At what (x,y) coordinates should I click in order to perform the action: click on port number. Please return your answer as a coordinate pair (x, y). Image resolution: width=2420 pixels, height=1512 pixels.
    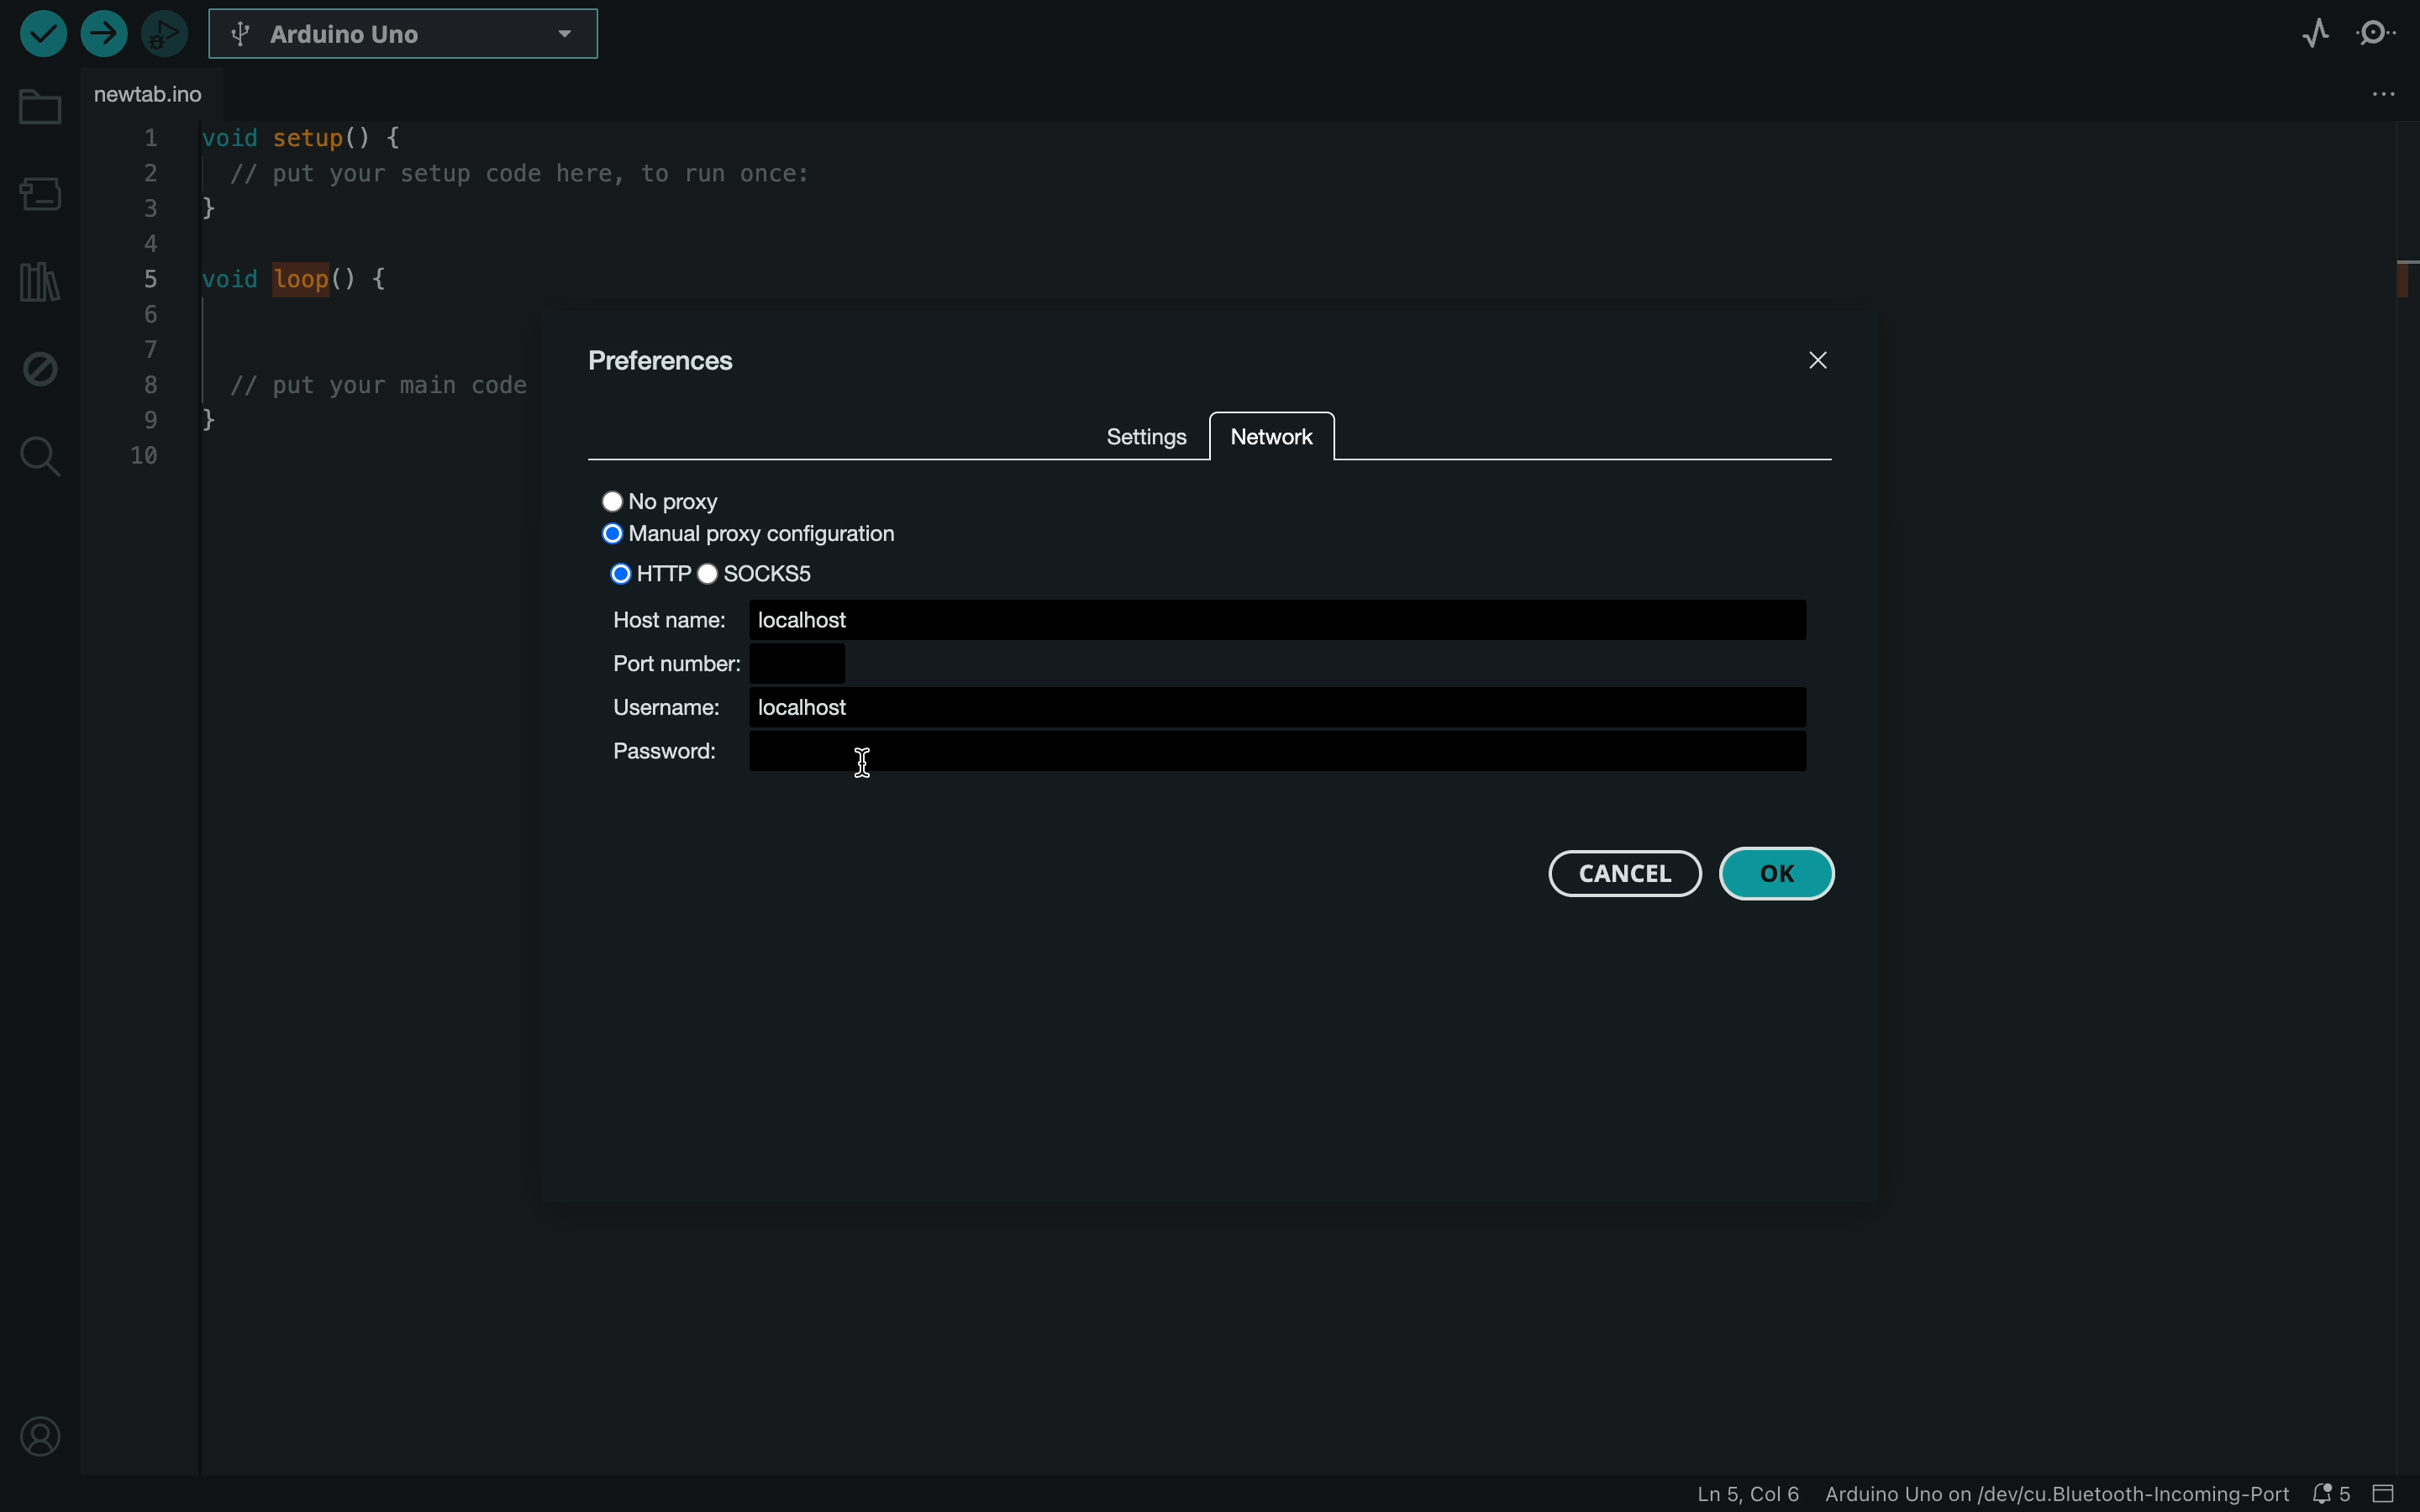
    Looking at the image, I should click on (722, 660).